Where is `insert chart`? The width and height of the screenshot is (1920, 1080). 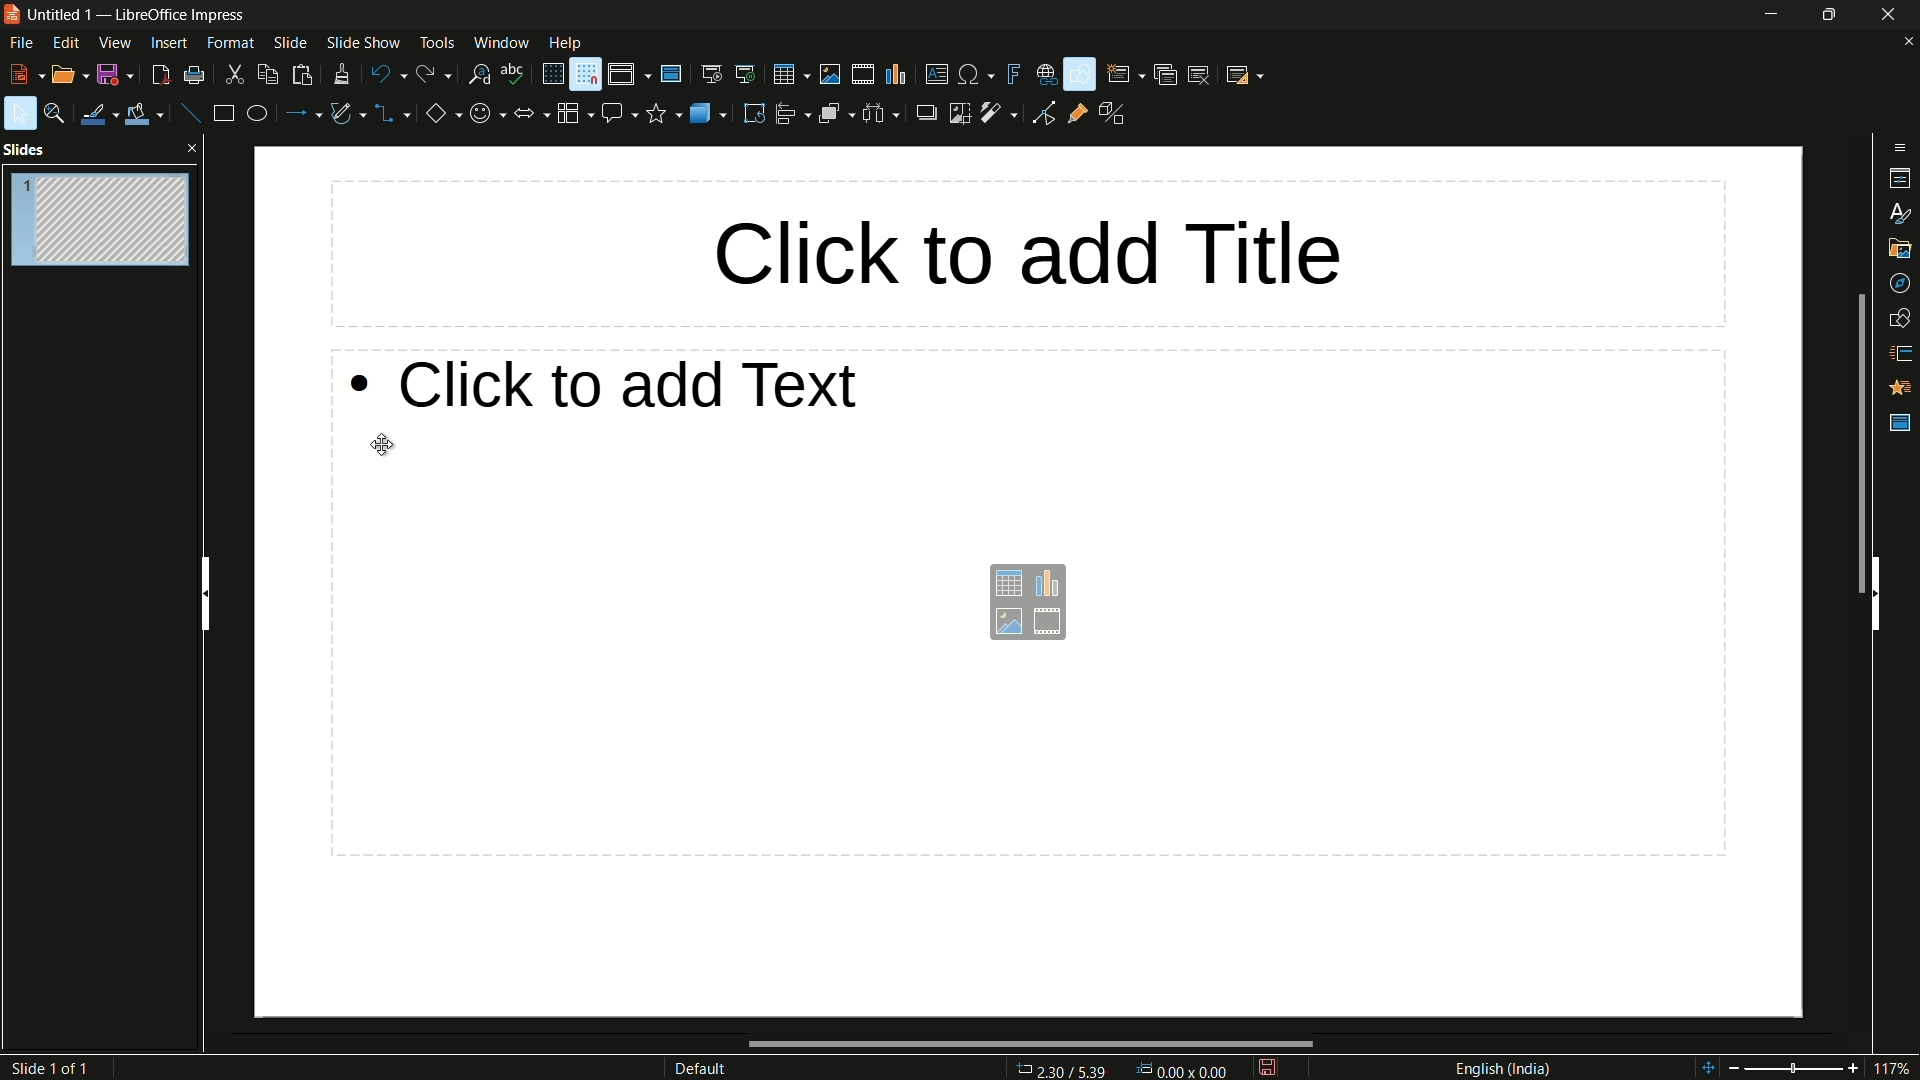 insert chart is located at coordinates (1047, 584).